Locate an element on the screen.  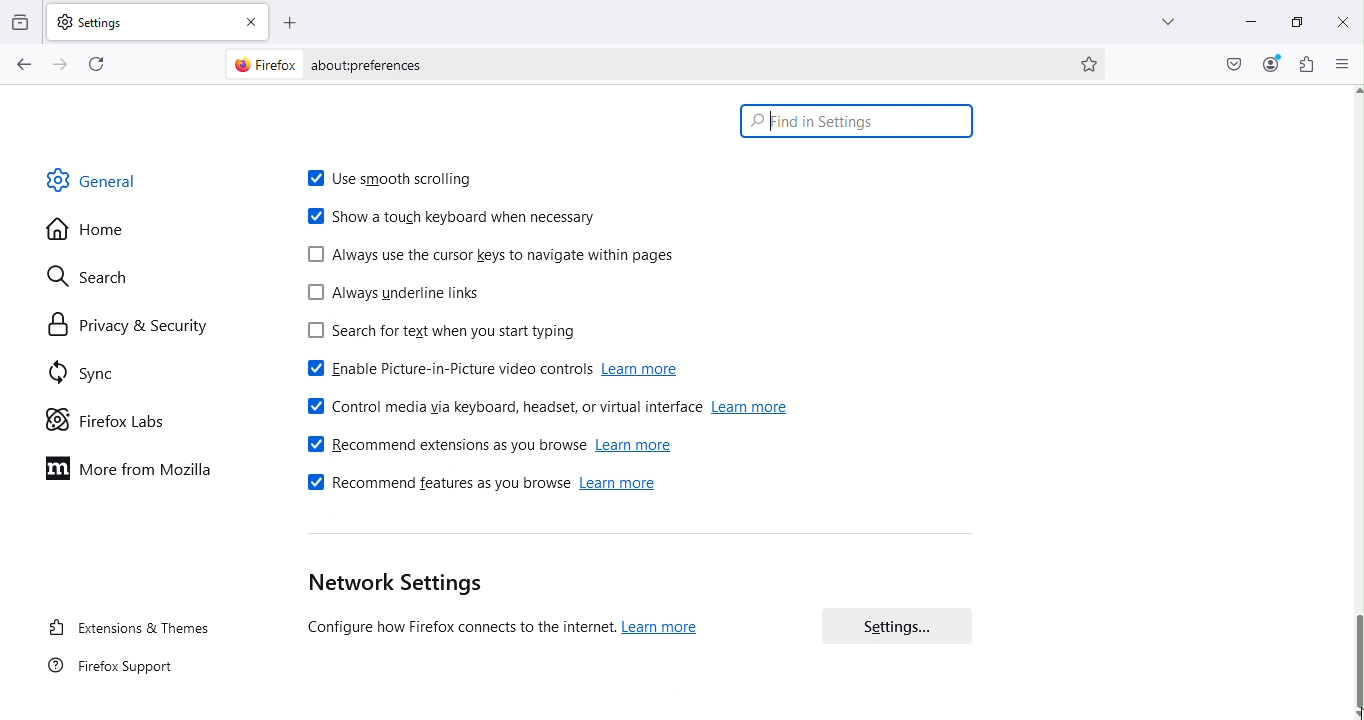
View recent browsing across windows and devices is located at coordinates (22, 20).